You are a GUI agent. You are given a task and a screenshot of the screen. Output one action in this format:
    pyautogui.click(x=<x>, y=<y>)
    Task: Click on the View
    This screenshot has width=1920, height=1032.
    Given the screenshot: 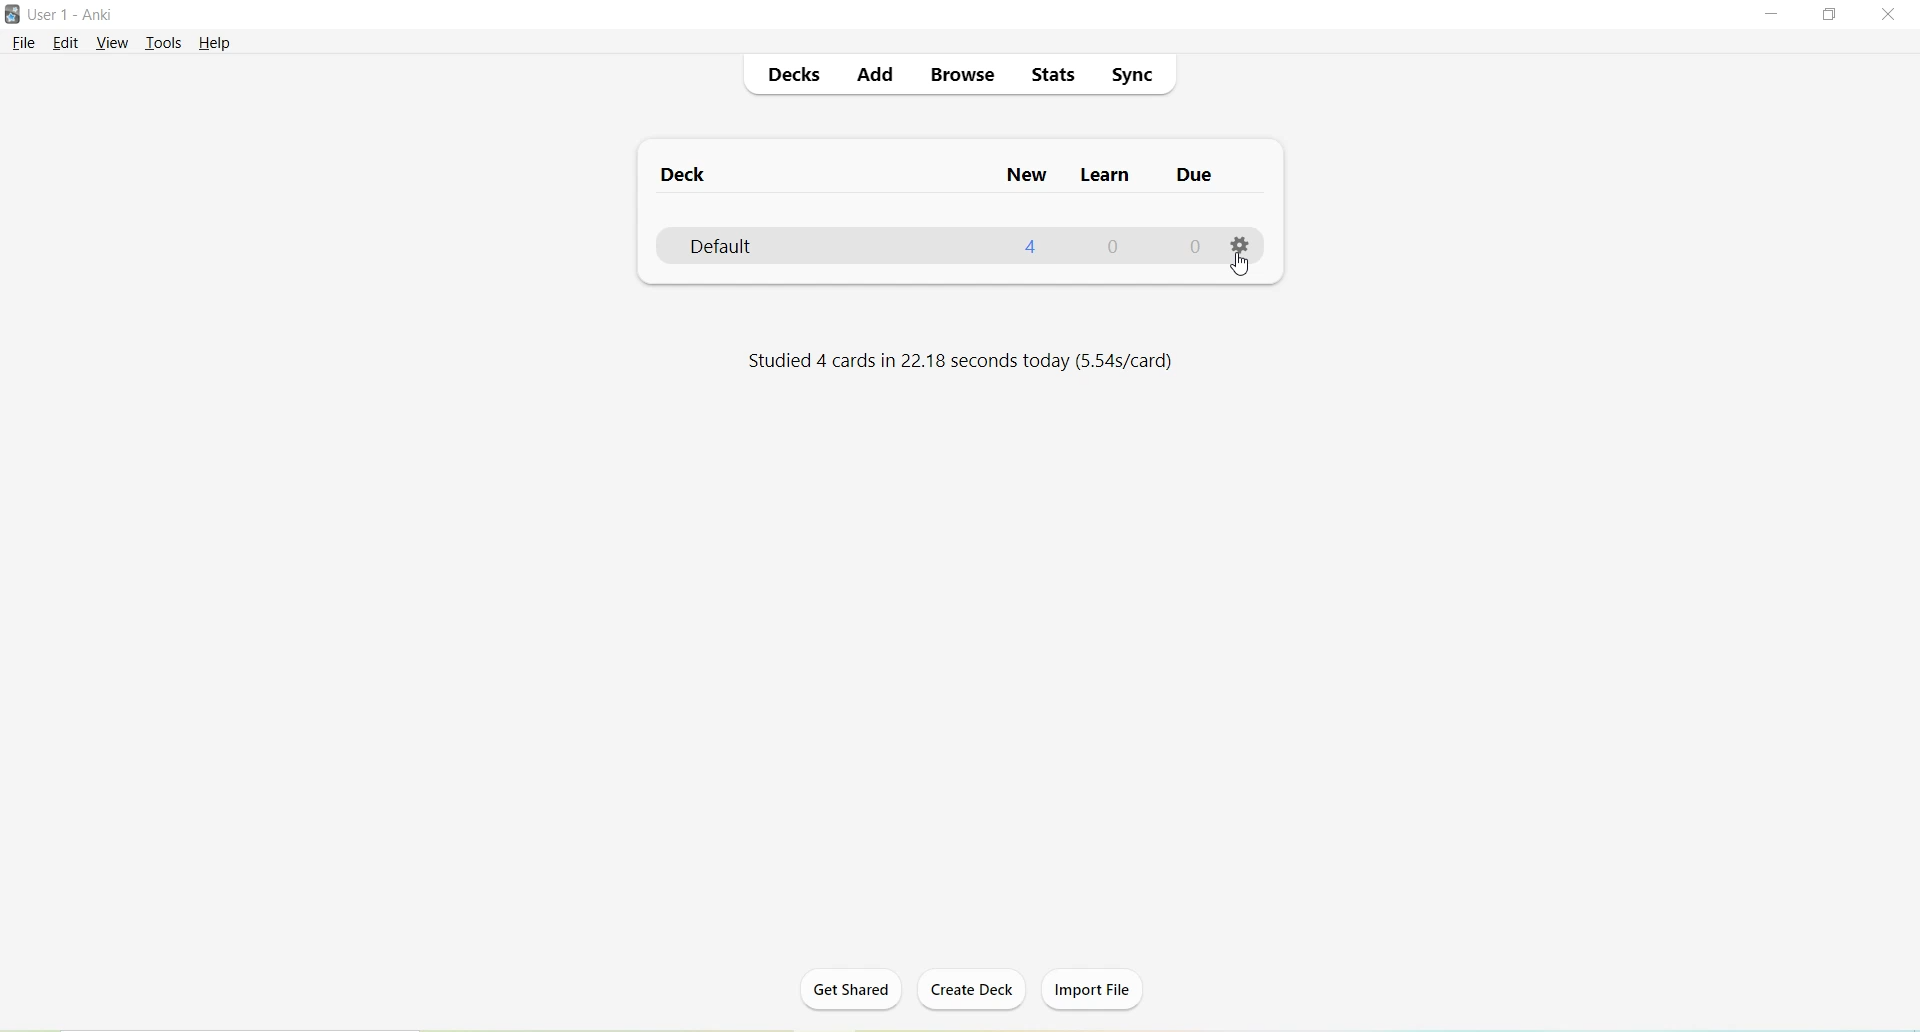 What is the action you would take?
    pyautogui.click(x=116, y=42)
    